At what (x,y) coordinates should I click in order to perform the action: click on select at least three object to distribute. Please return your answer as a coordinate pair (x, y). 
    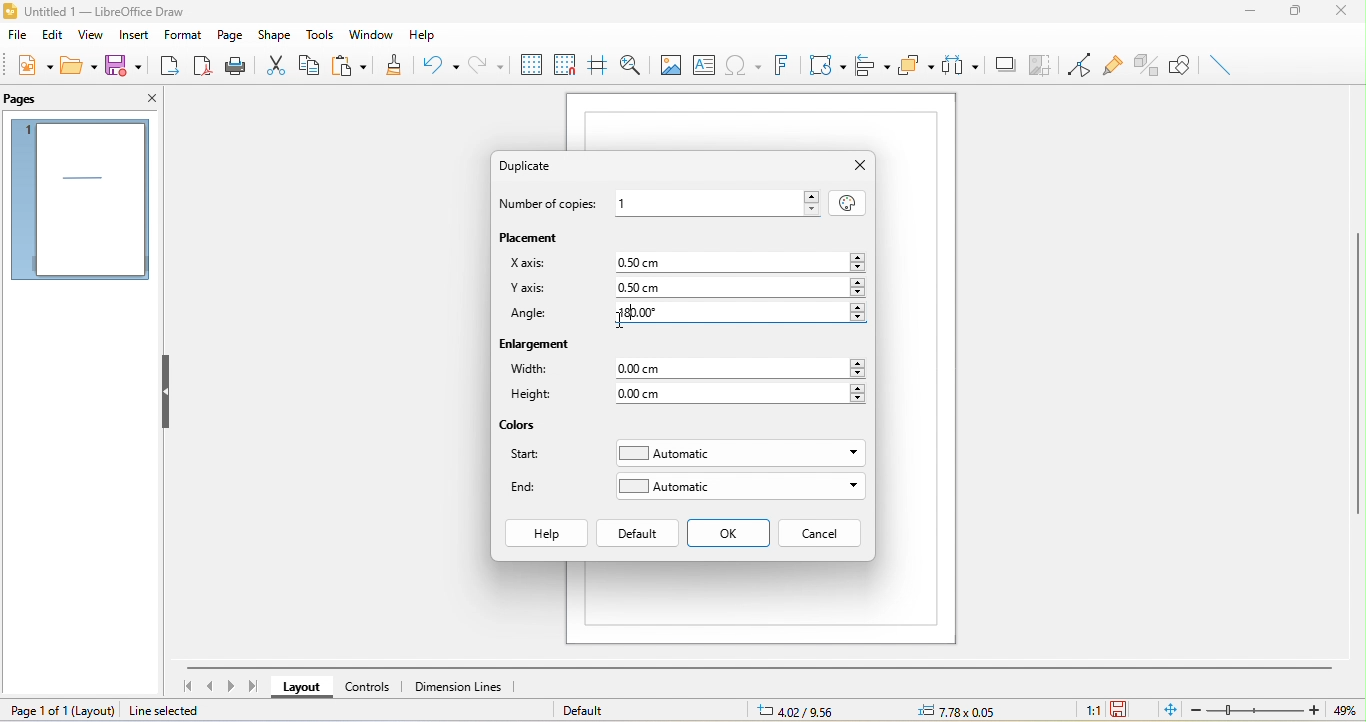
    Looking at the image, I should click on (962, 68).